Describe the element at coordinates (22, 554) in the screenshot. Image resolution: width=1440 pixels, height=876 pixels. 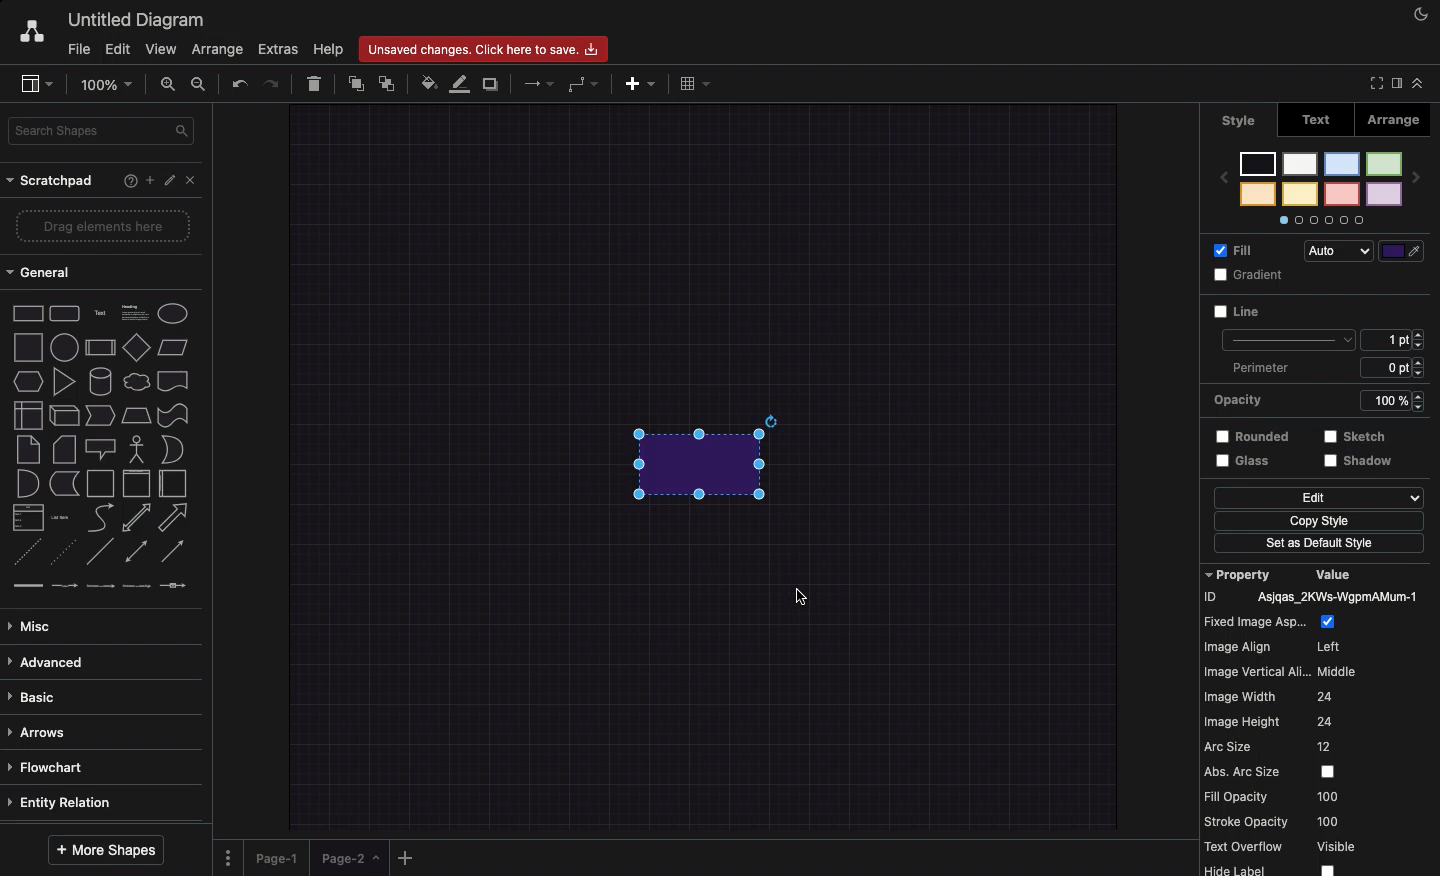
I see `dashed line` at that location.